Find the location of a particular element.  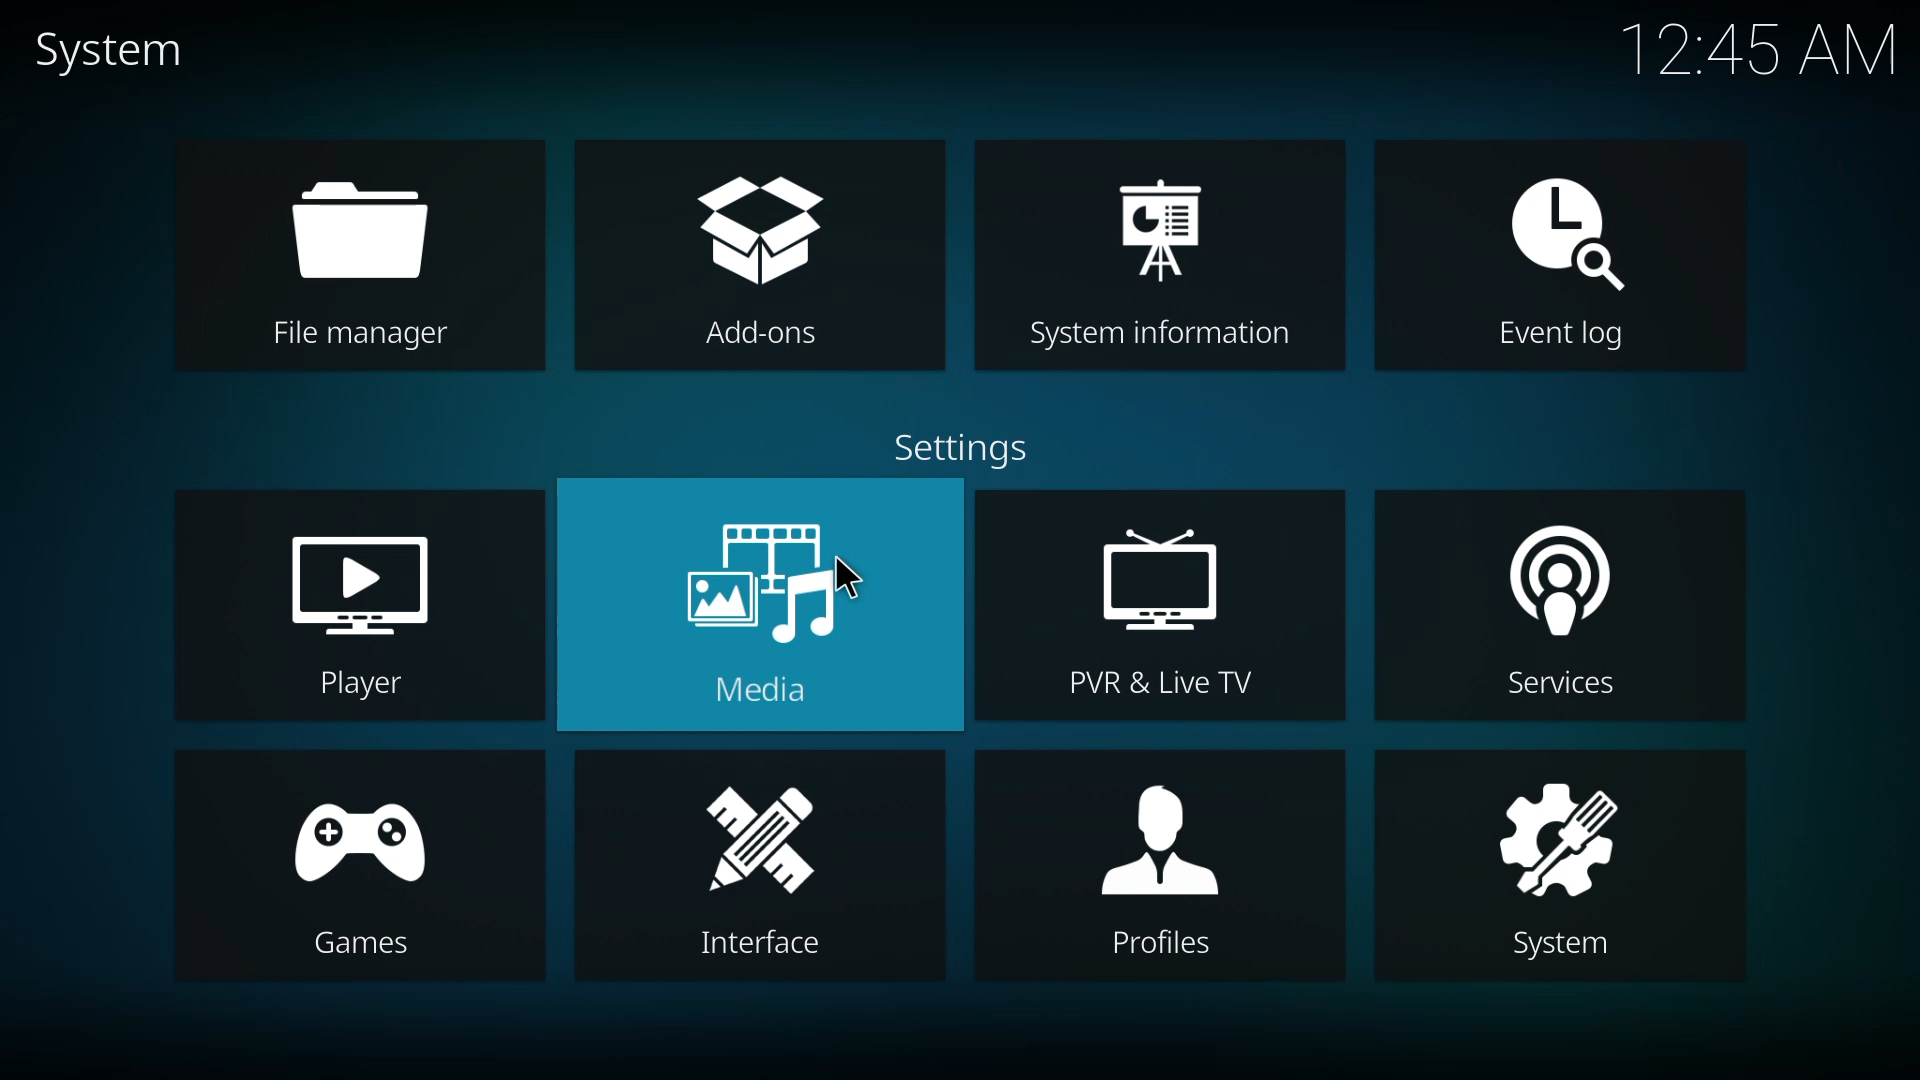

cursor is located at coordinates (848, 579).